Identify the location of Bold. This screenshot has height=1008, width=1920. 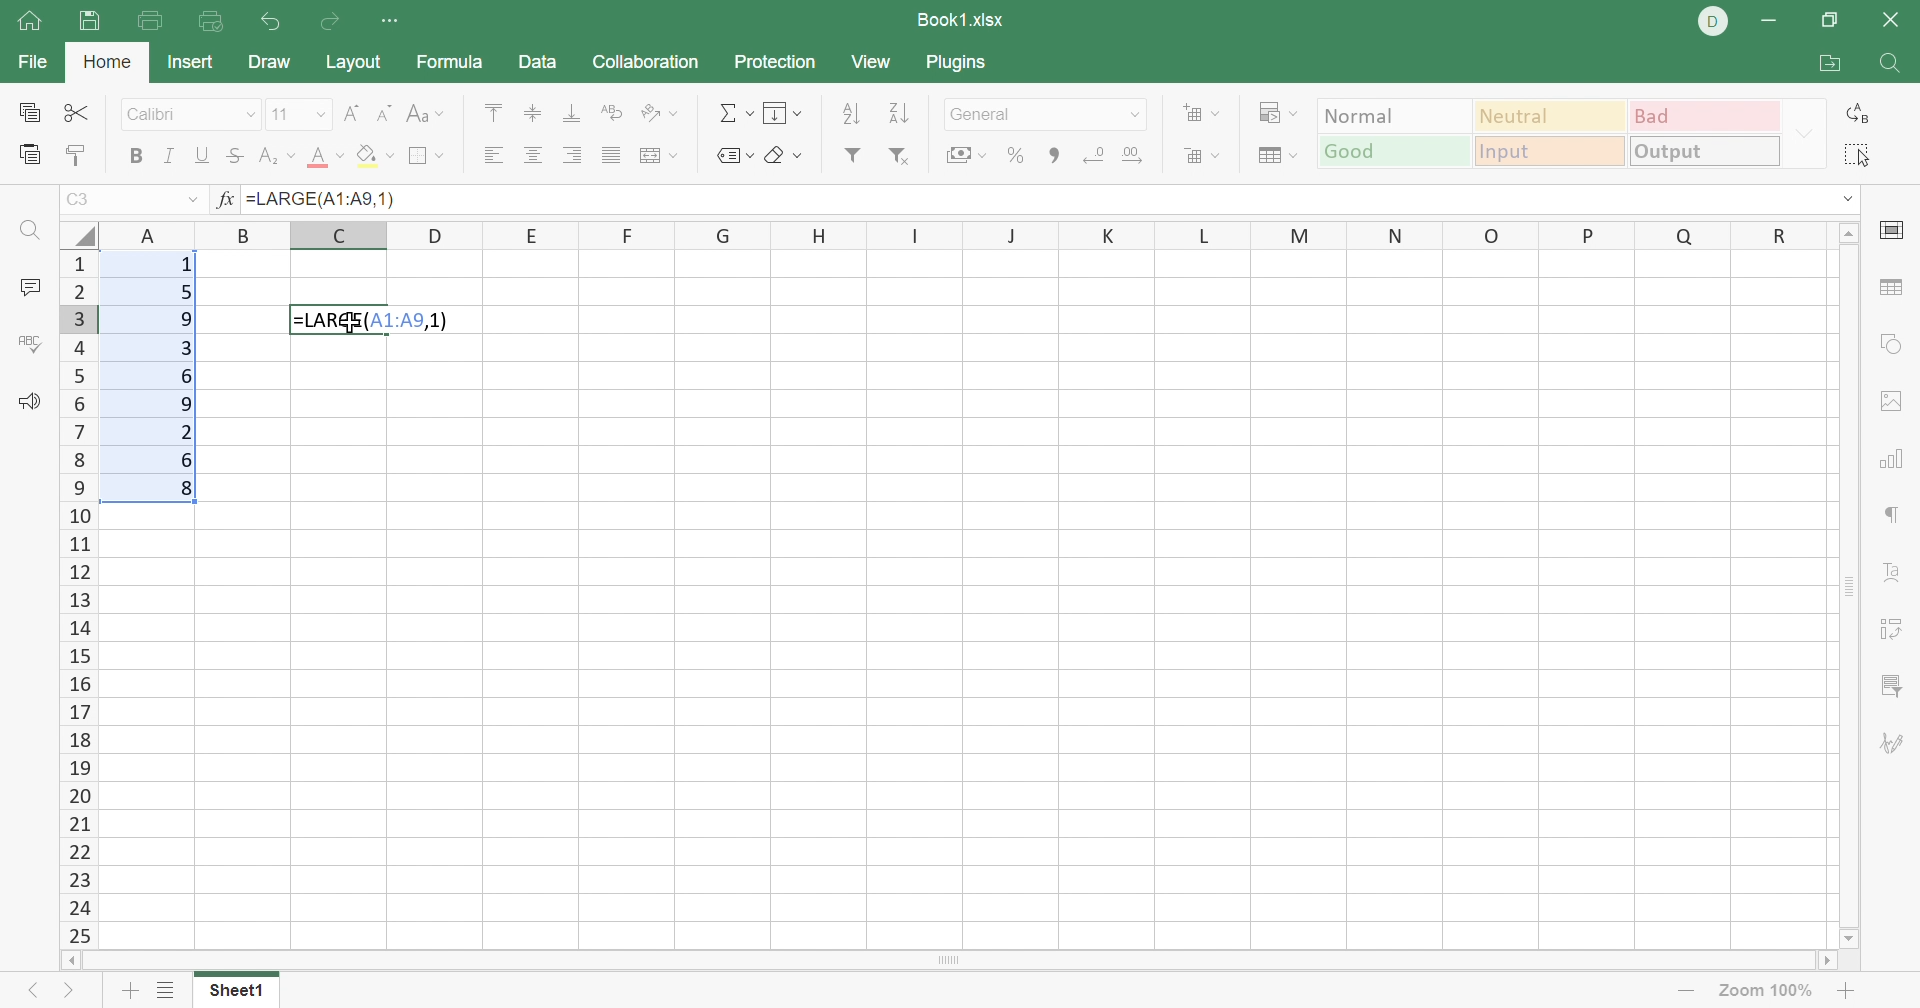
(133, 154).